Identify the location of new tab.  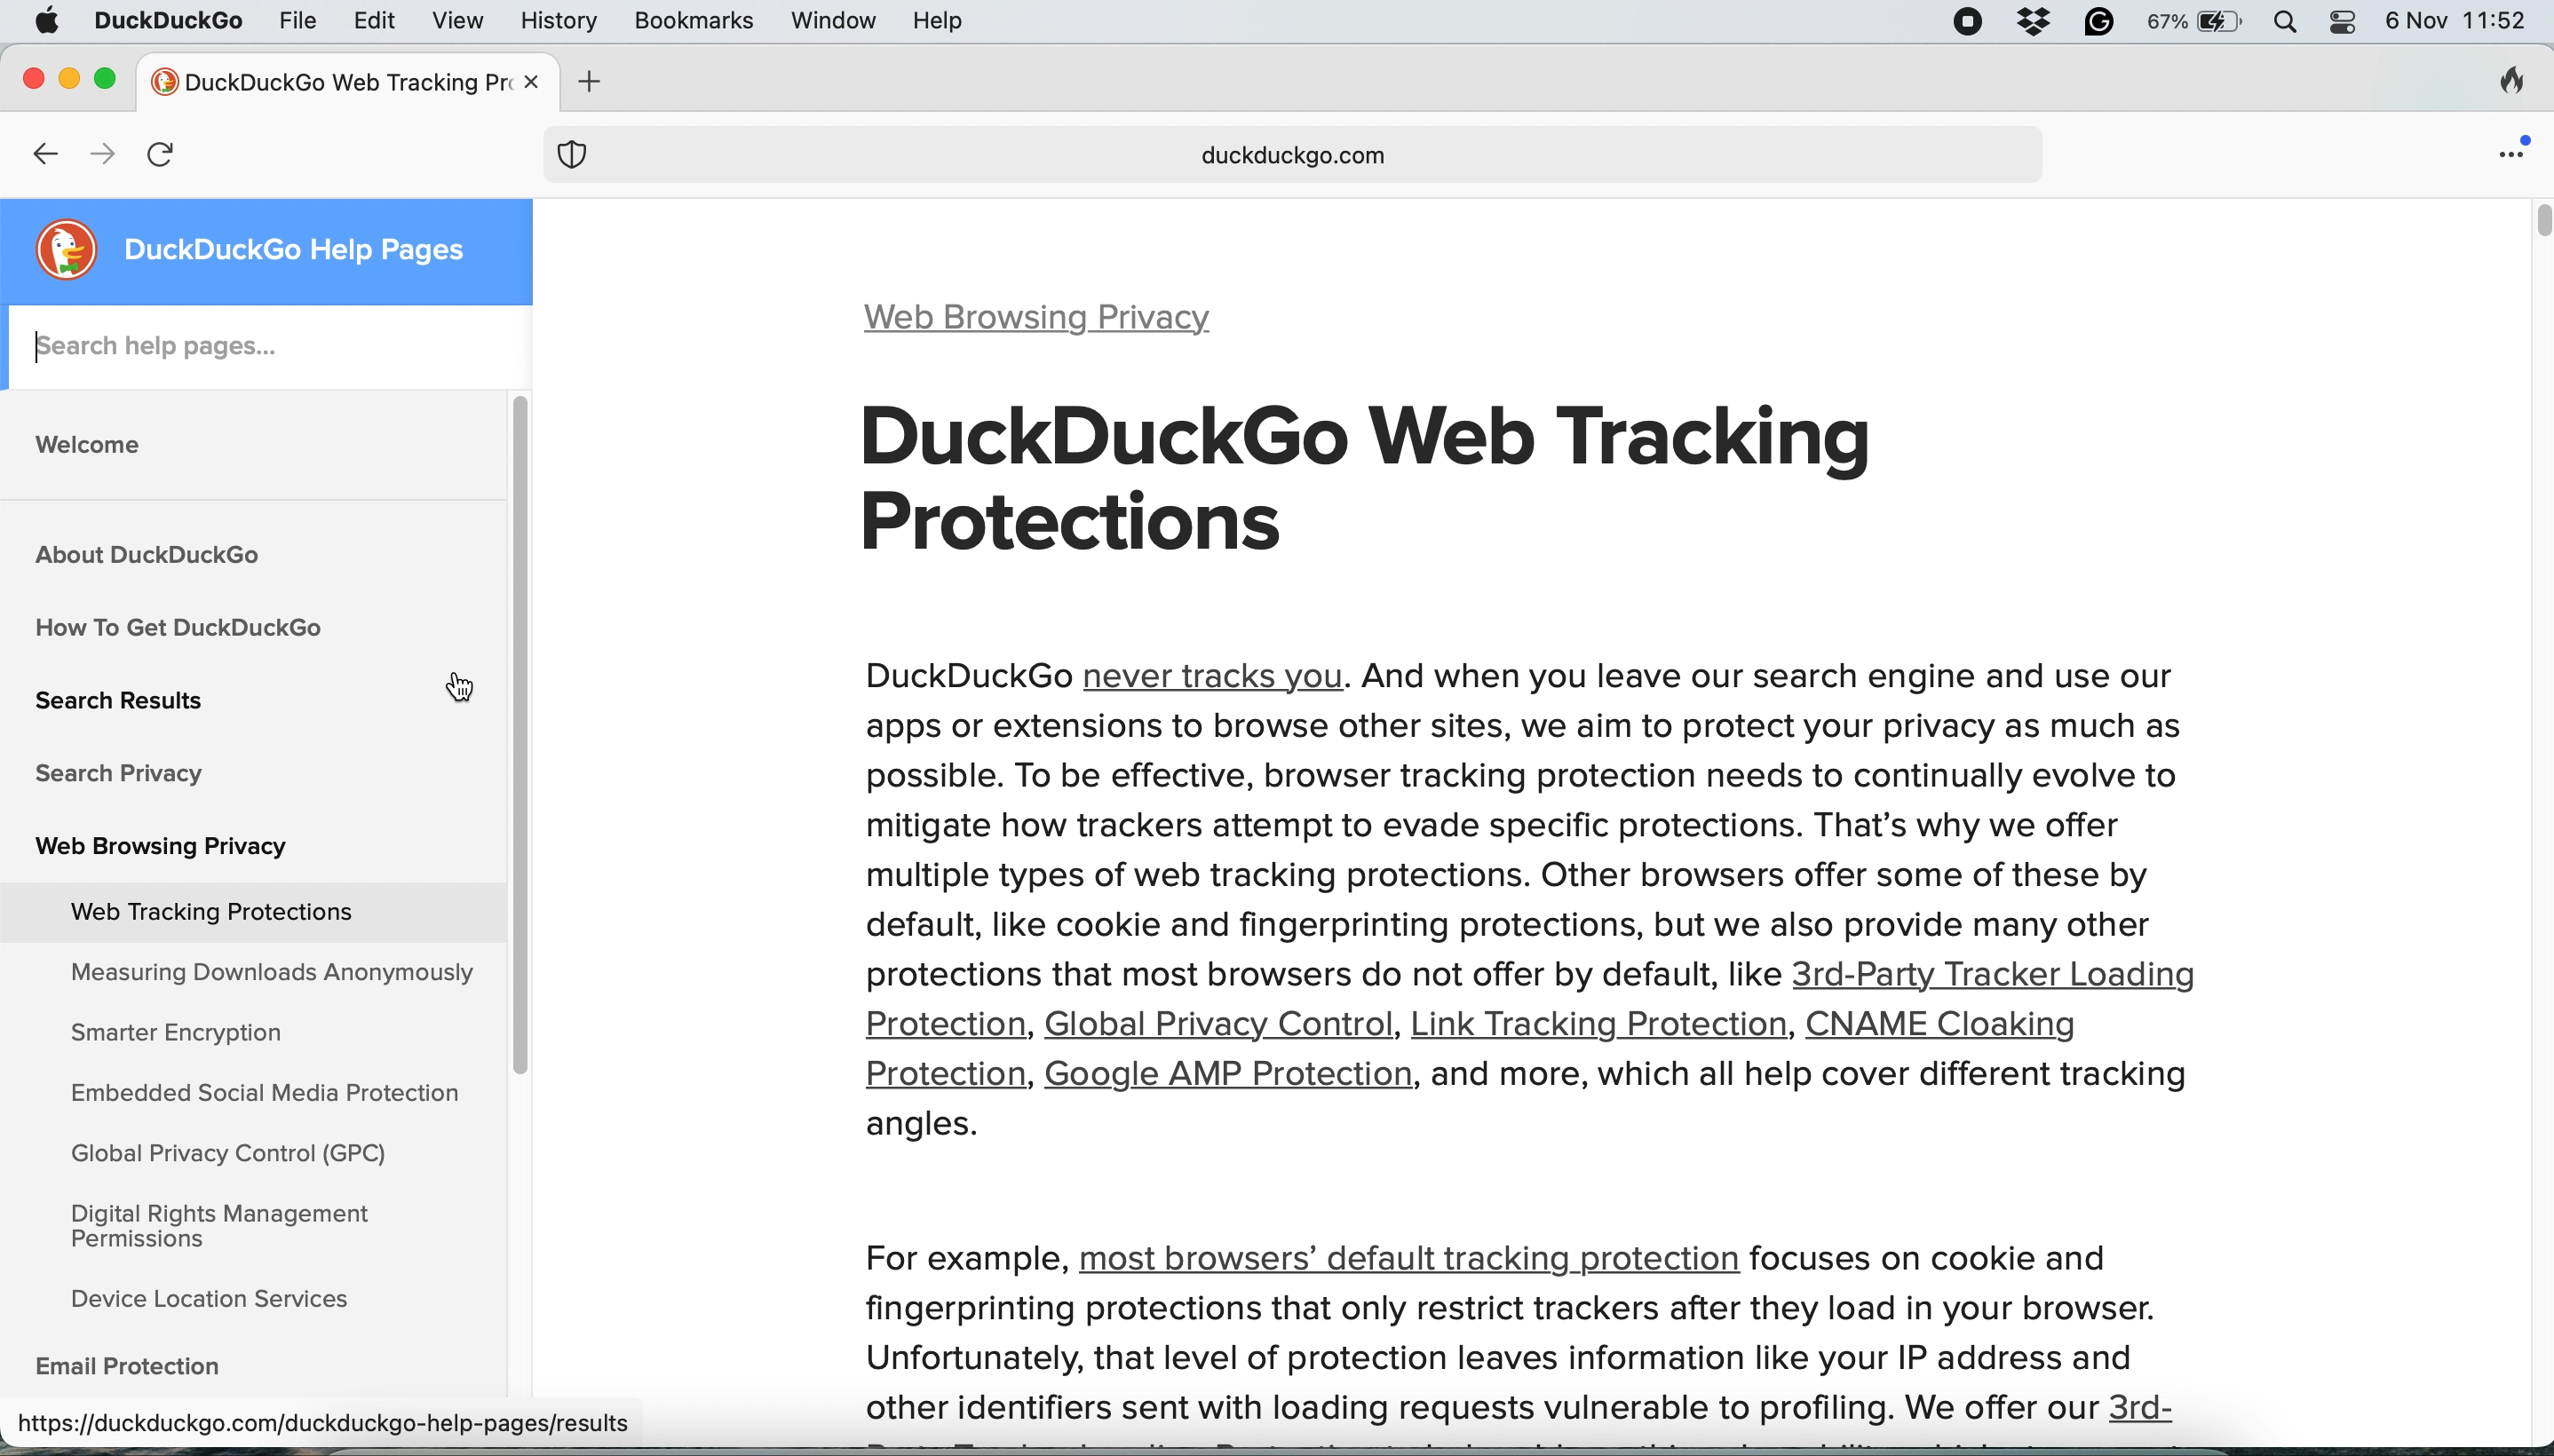
(325, 79).